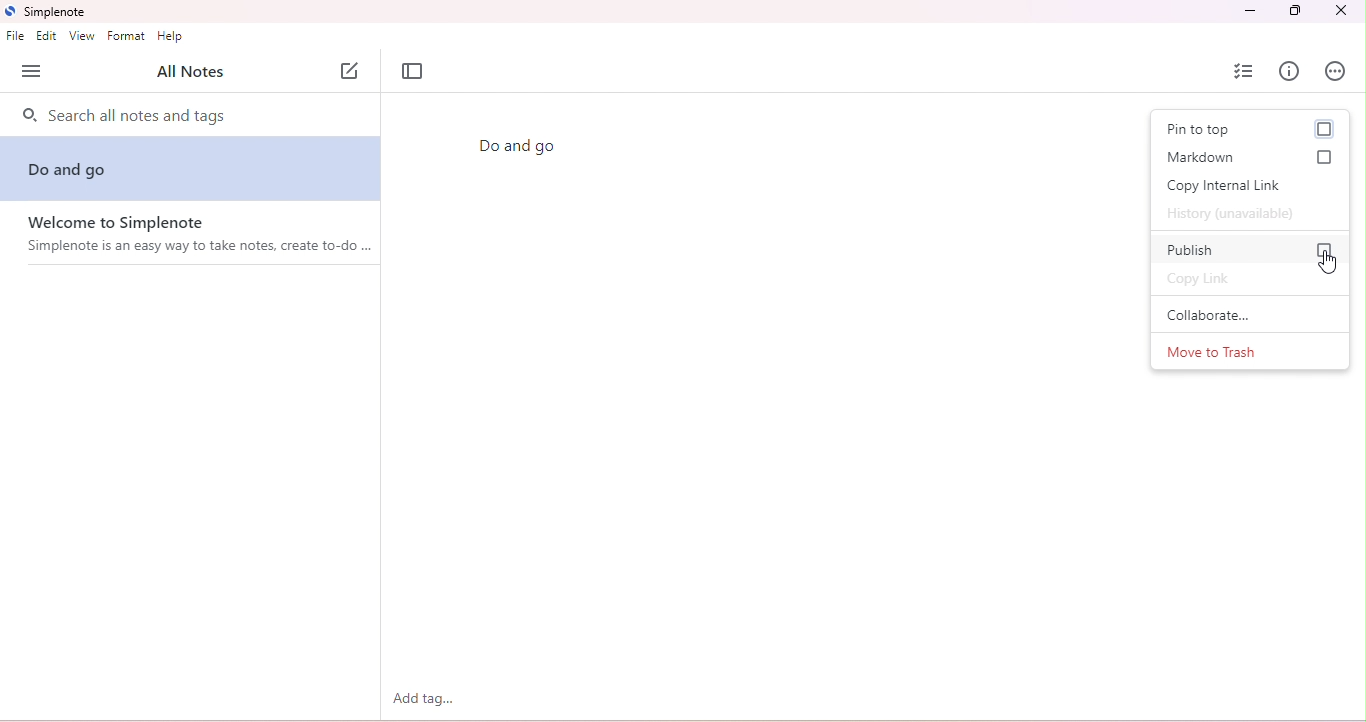 The width and height of the screenshot is (1366, 722). Describe the element at coordinates (1197, 156) in the screenshot. I see `markdown` at that location.